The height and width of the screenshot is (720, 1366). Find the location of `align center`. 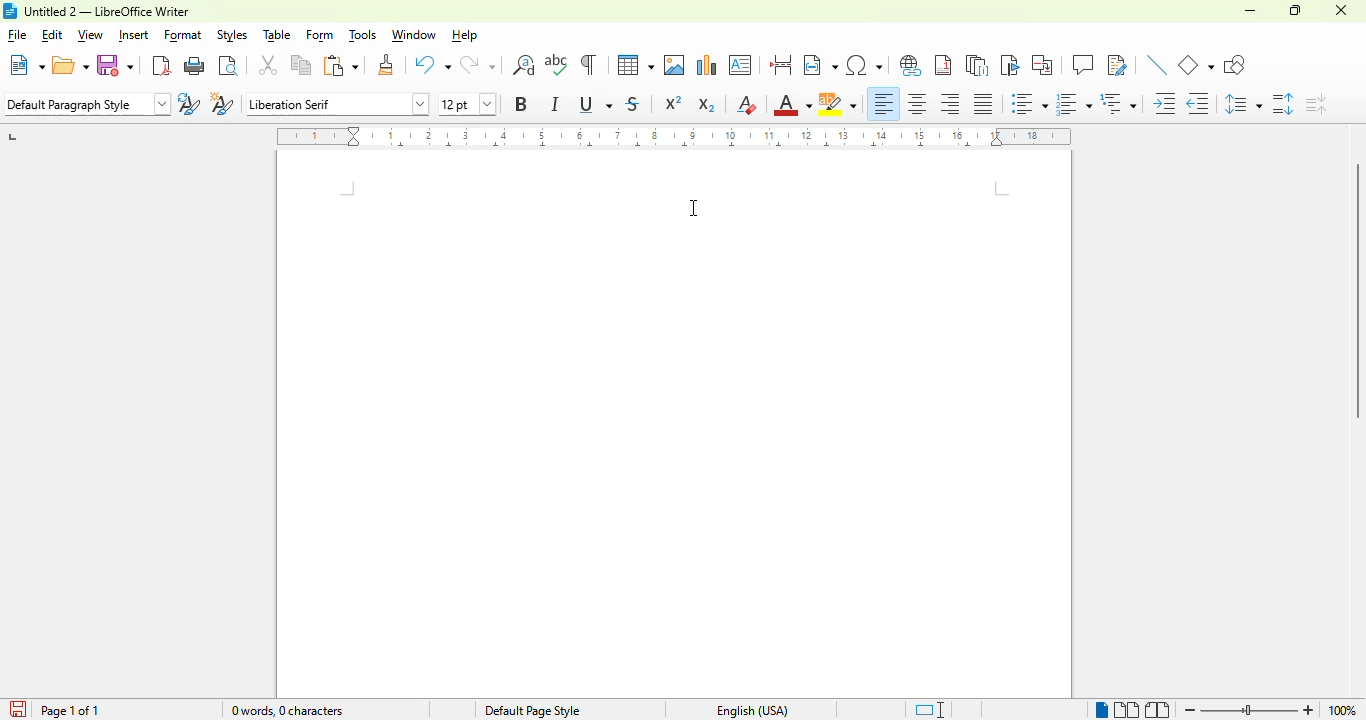

align center is located at coordinates (918, 104).